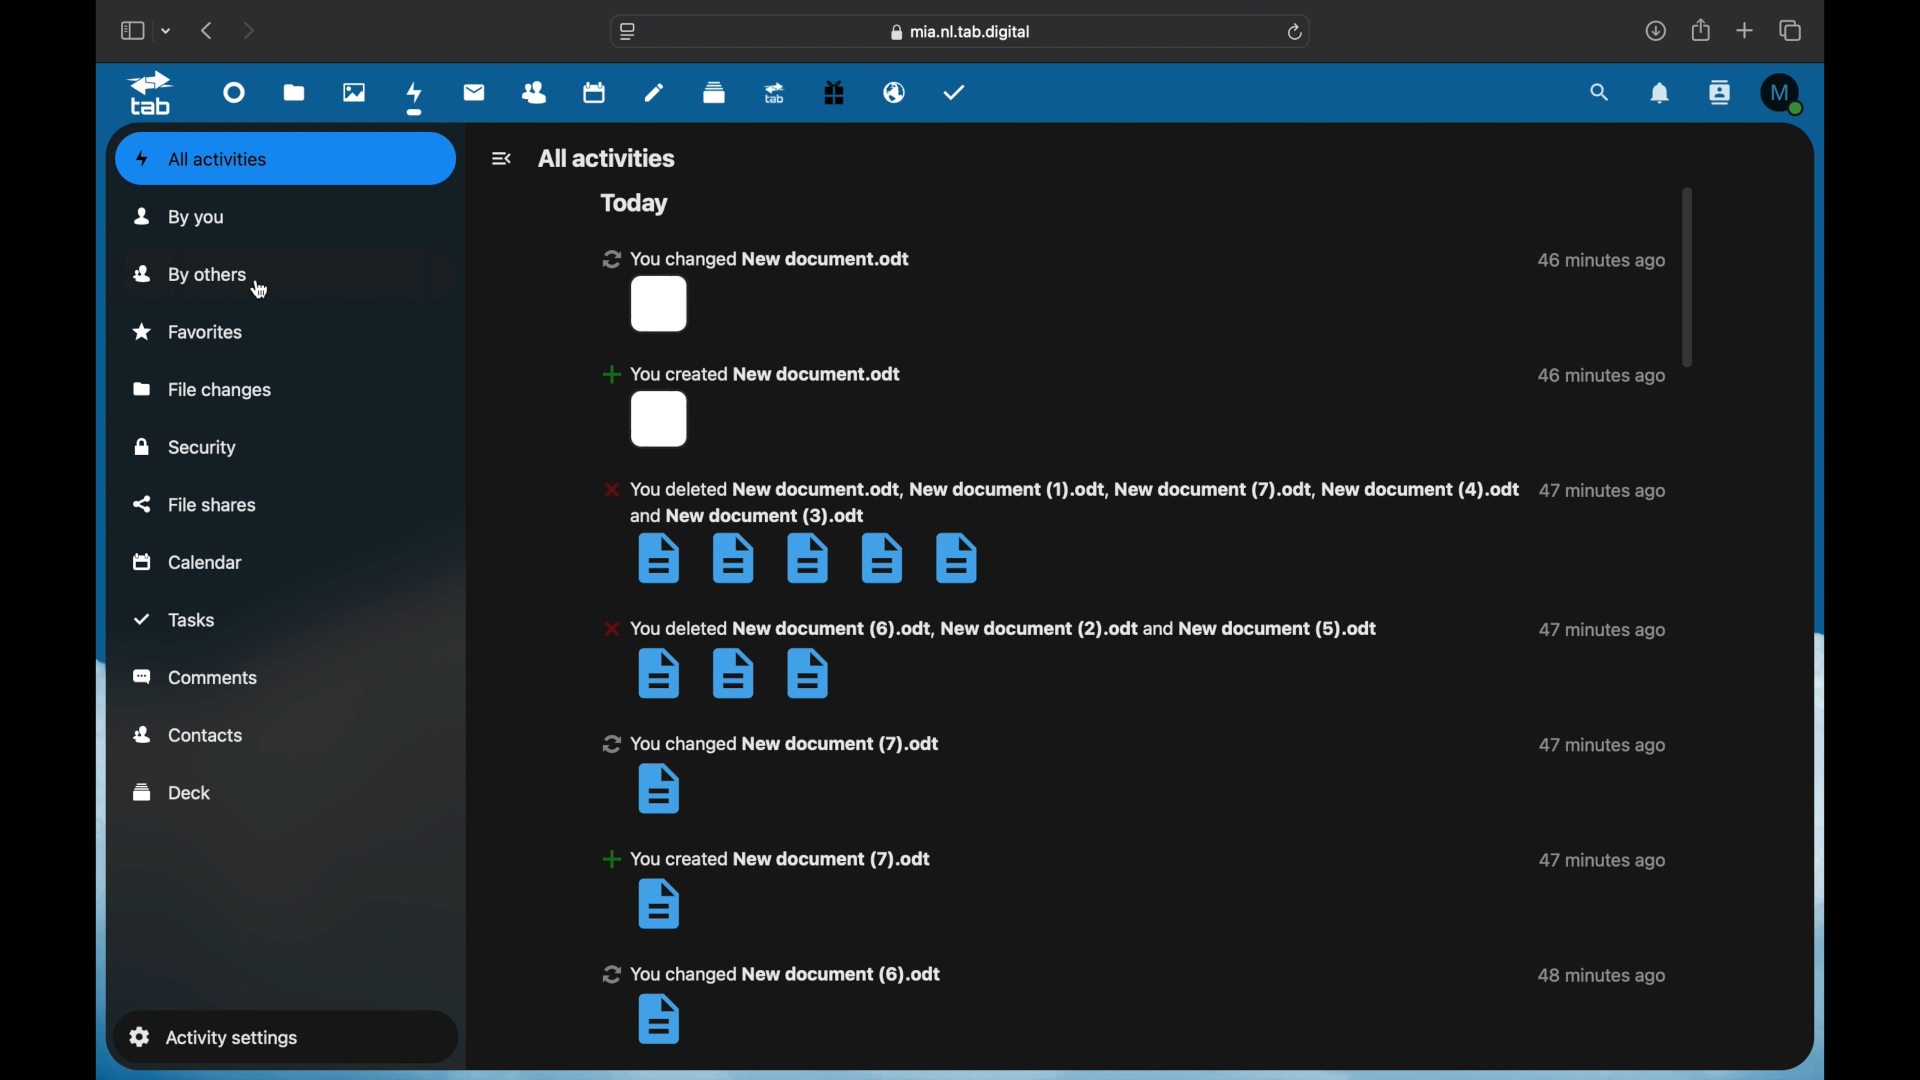  What do you see at coordinates (1600, 92) in the screenshot?
I see `search` at bounding box center [1600, 92].